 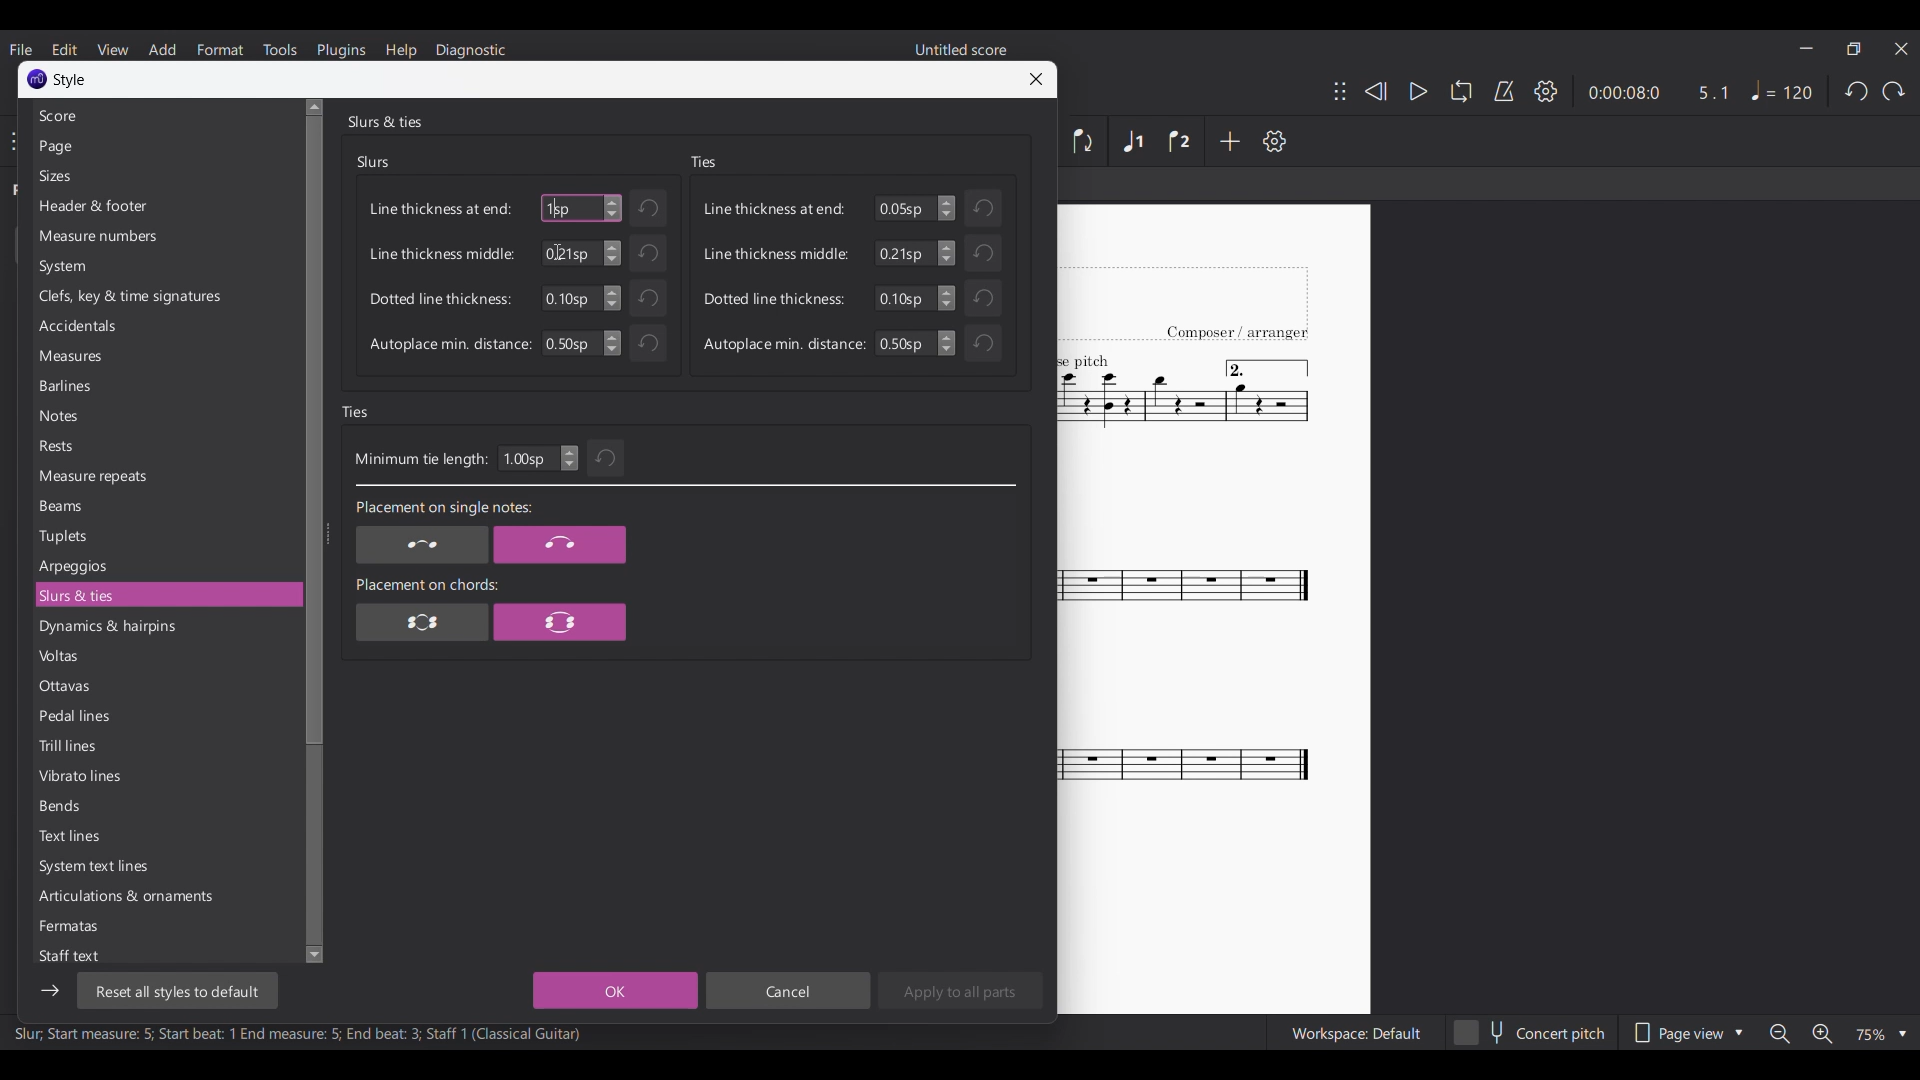 I want to click on File menu, so click(x=22, y=49).